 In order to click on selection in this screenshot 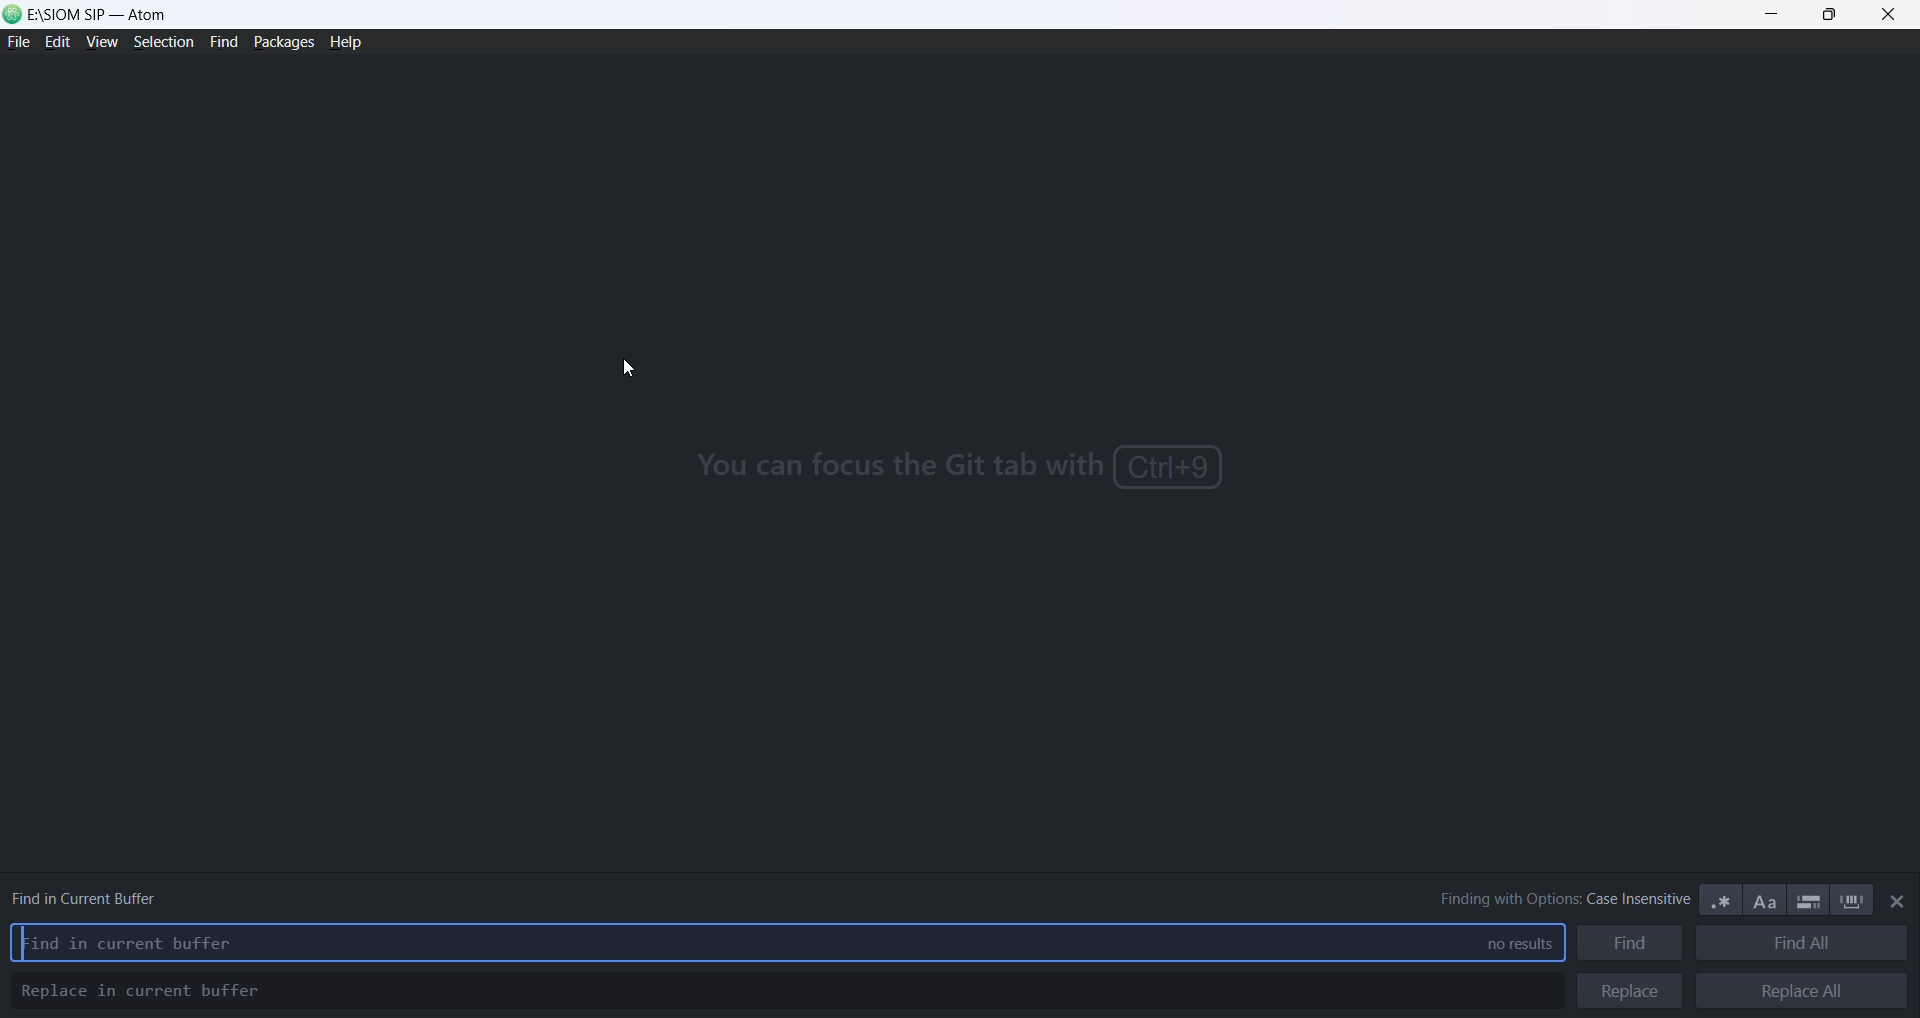, I will do `click(161, 44)`.